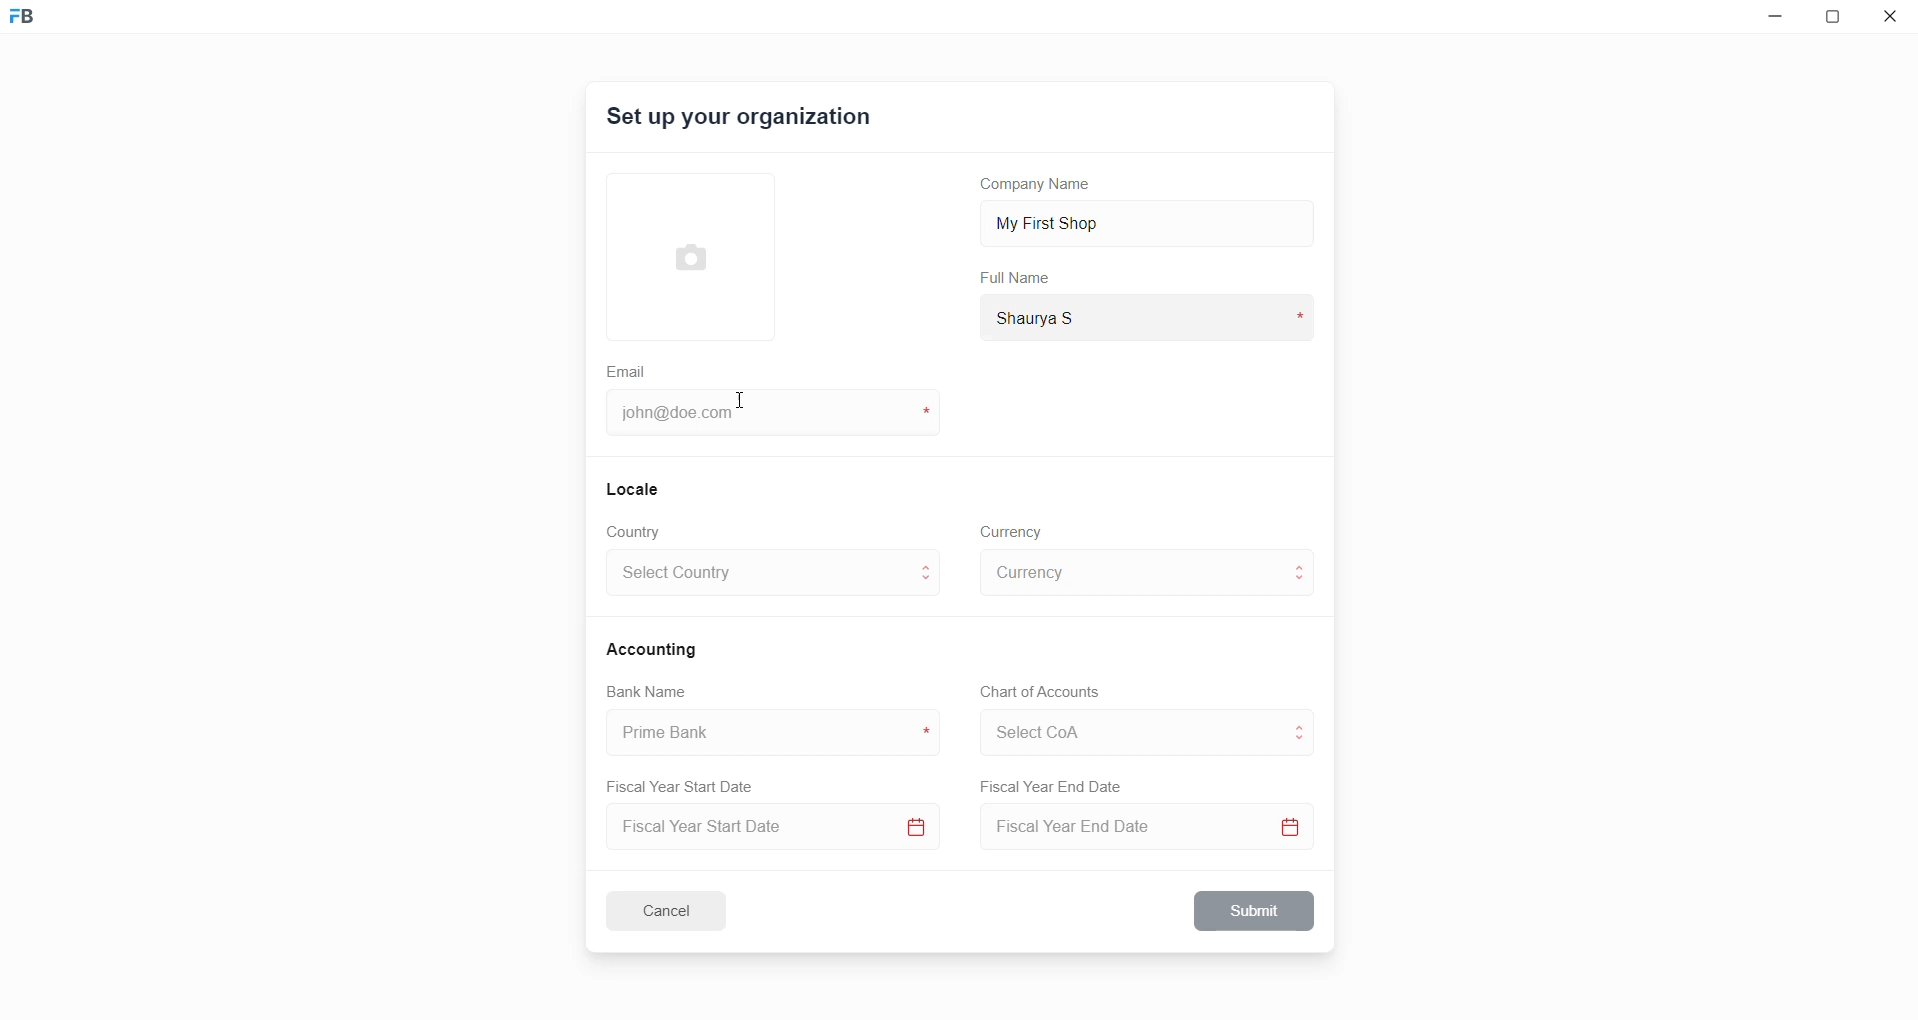 This screenshot has height=1020, width=1918. Describe the element at coordinates (634, 488) in the screenshot. I see `Locale` at that location.